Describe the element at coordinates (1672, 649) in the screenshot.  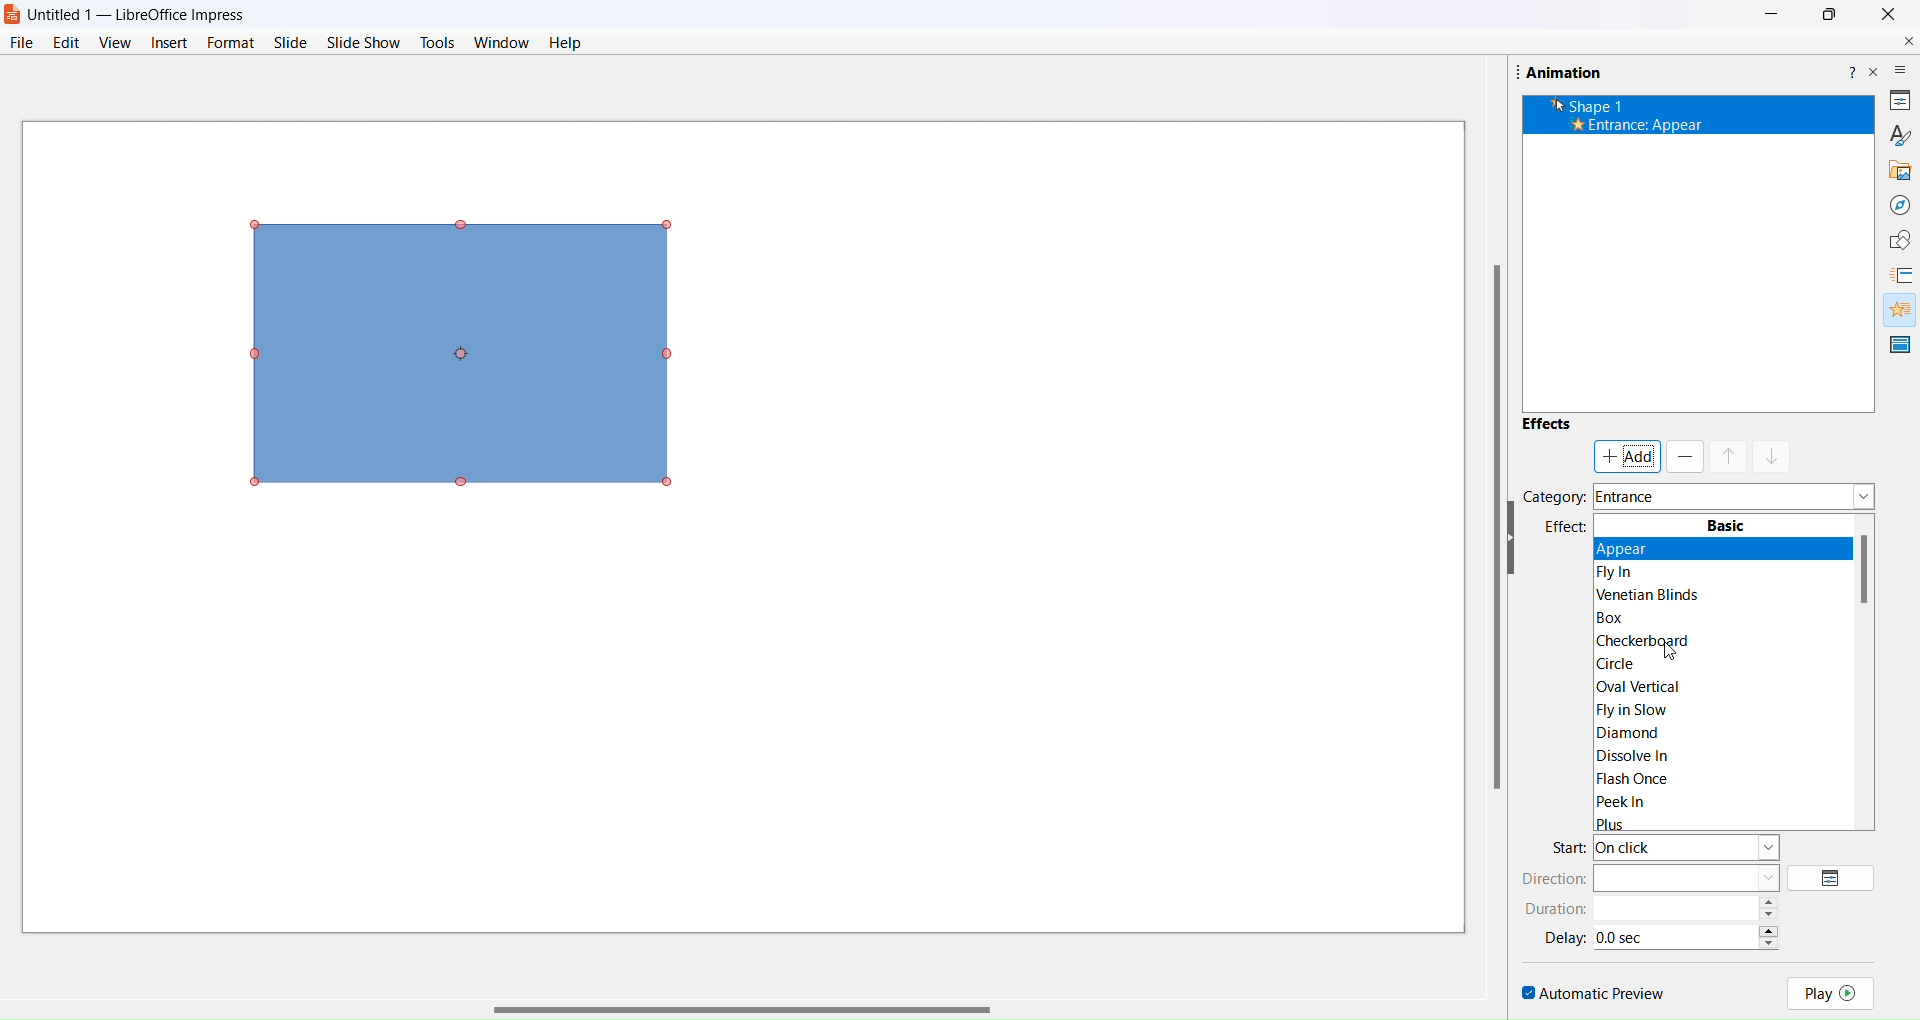
I see `cursor` at that location.